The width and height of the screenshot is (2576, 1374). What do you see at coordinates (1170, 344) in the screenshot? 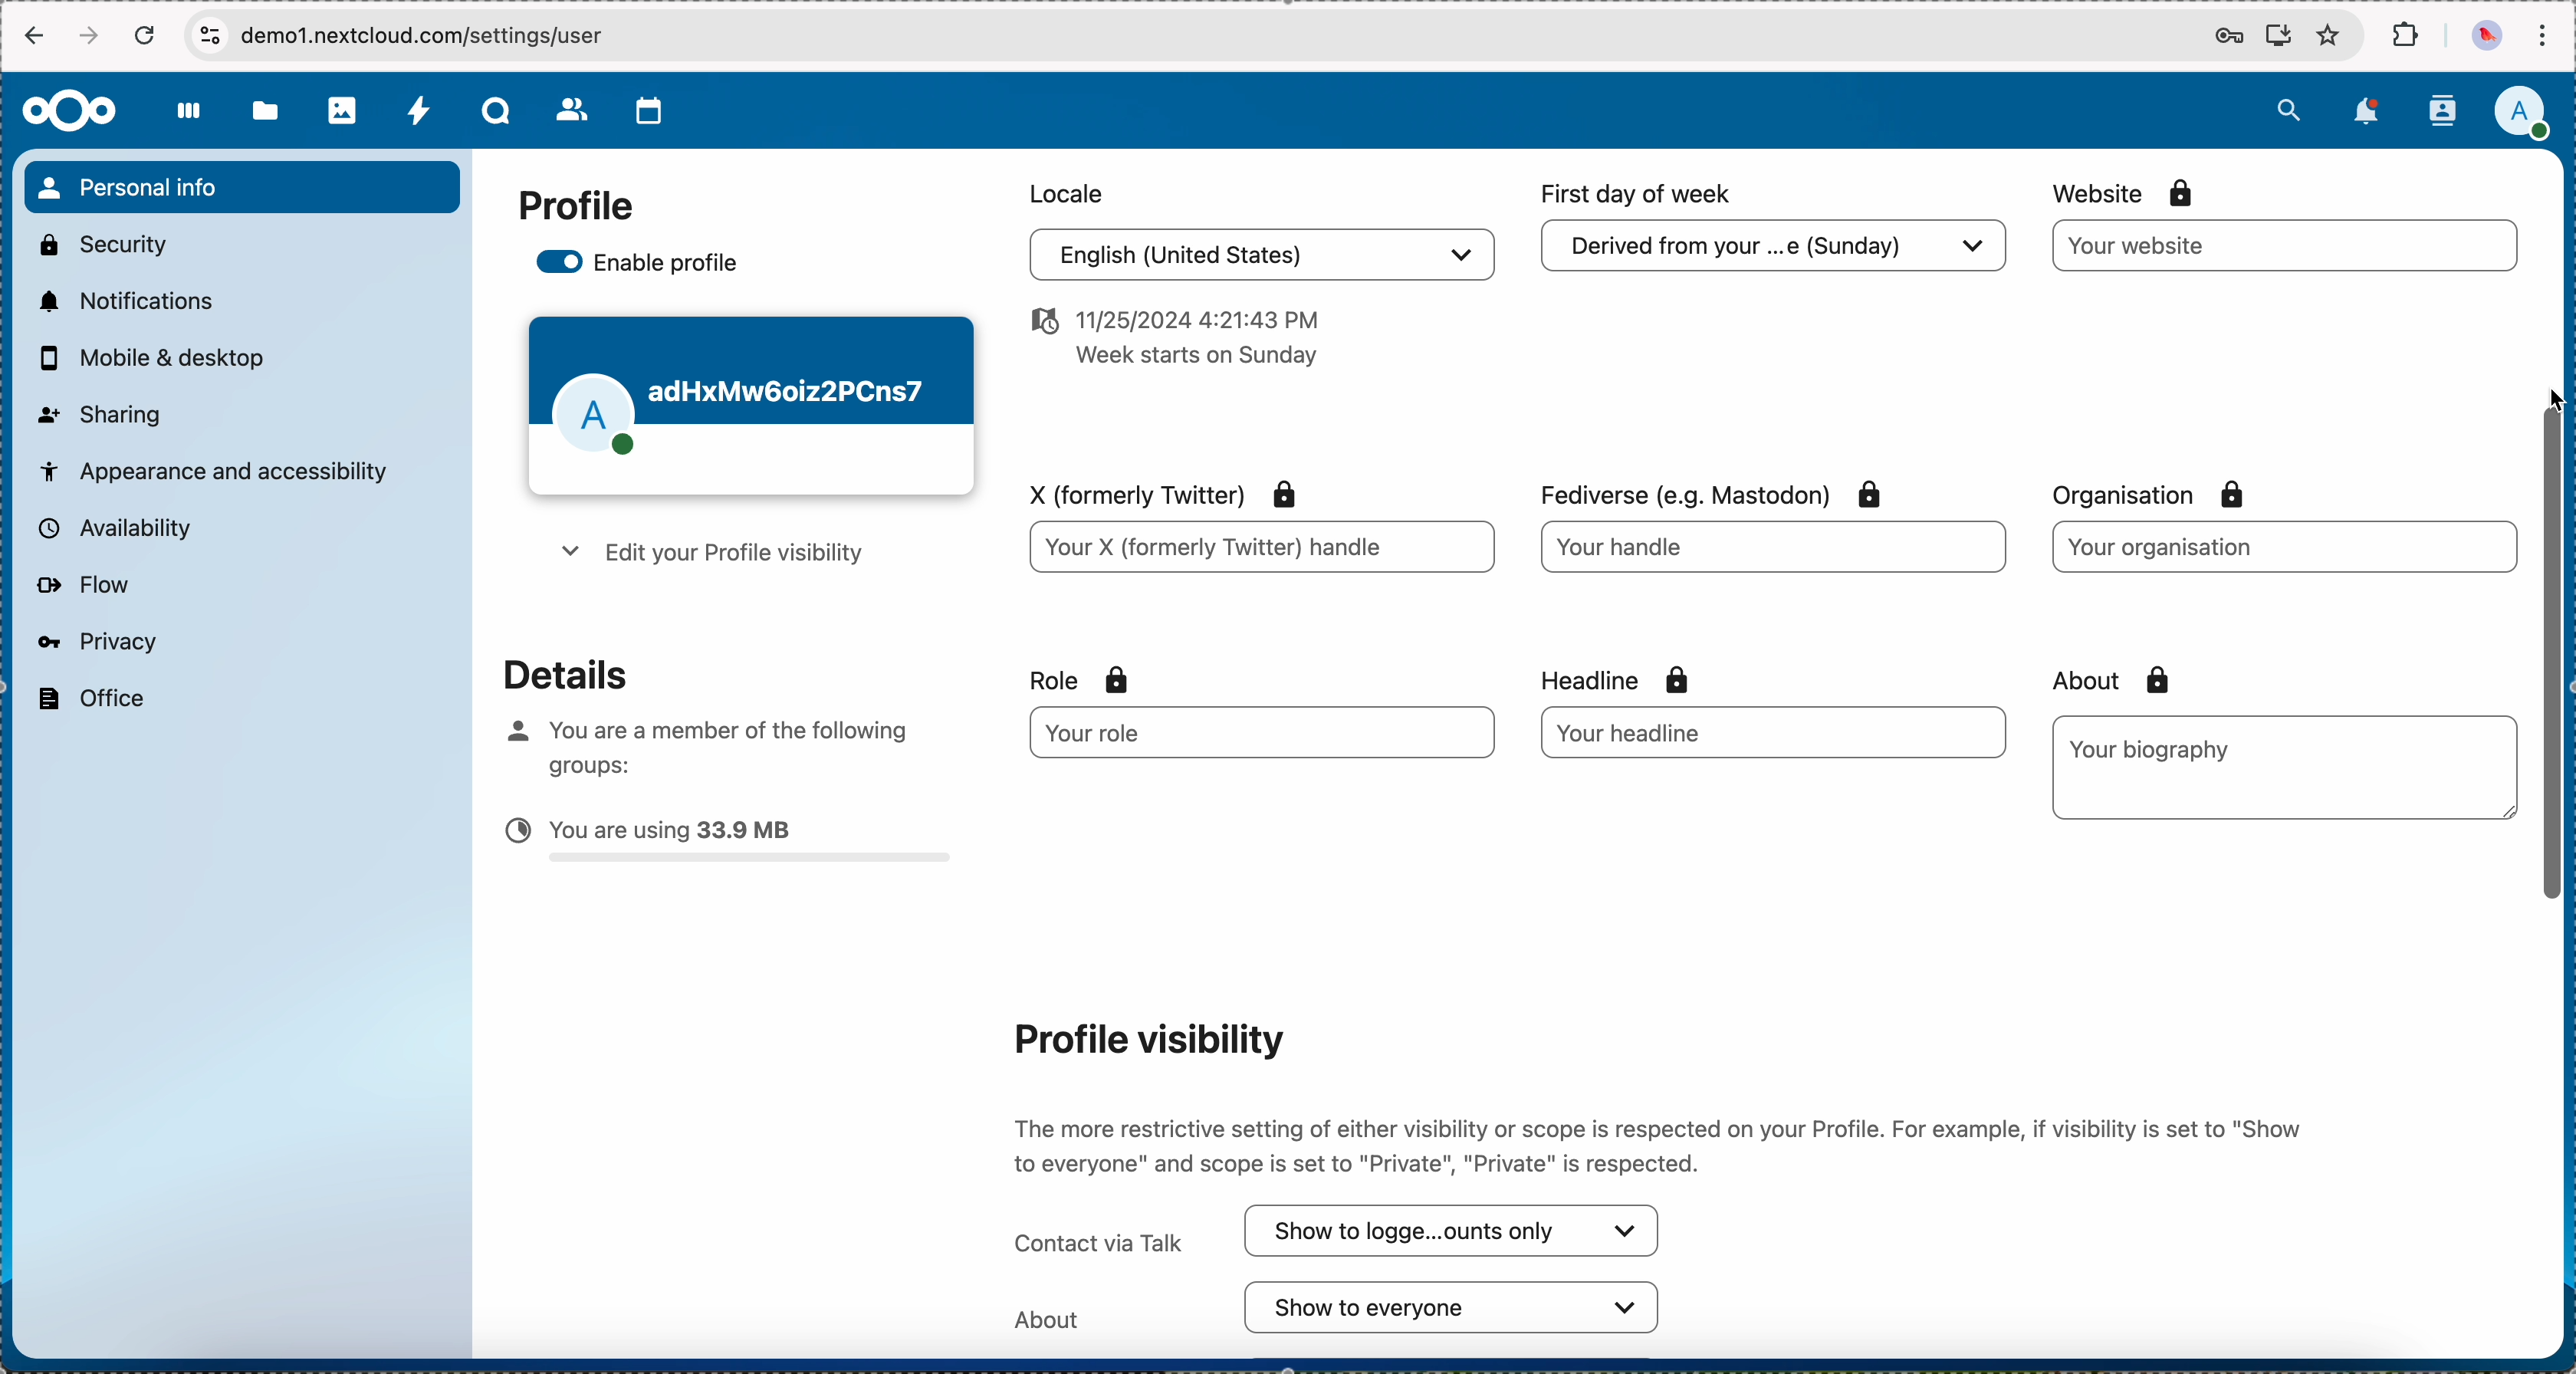
I see `date and hour` at bounding box center [1170, 344].